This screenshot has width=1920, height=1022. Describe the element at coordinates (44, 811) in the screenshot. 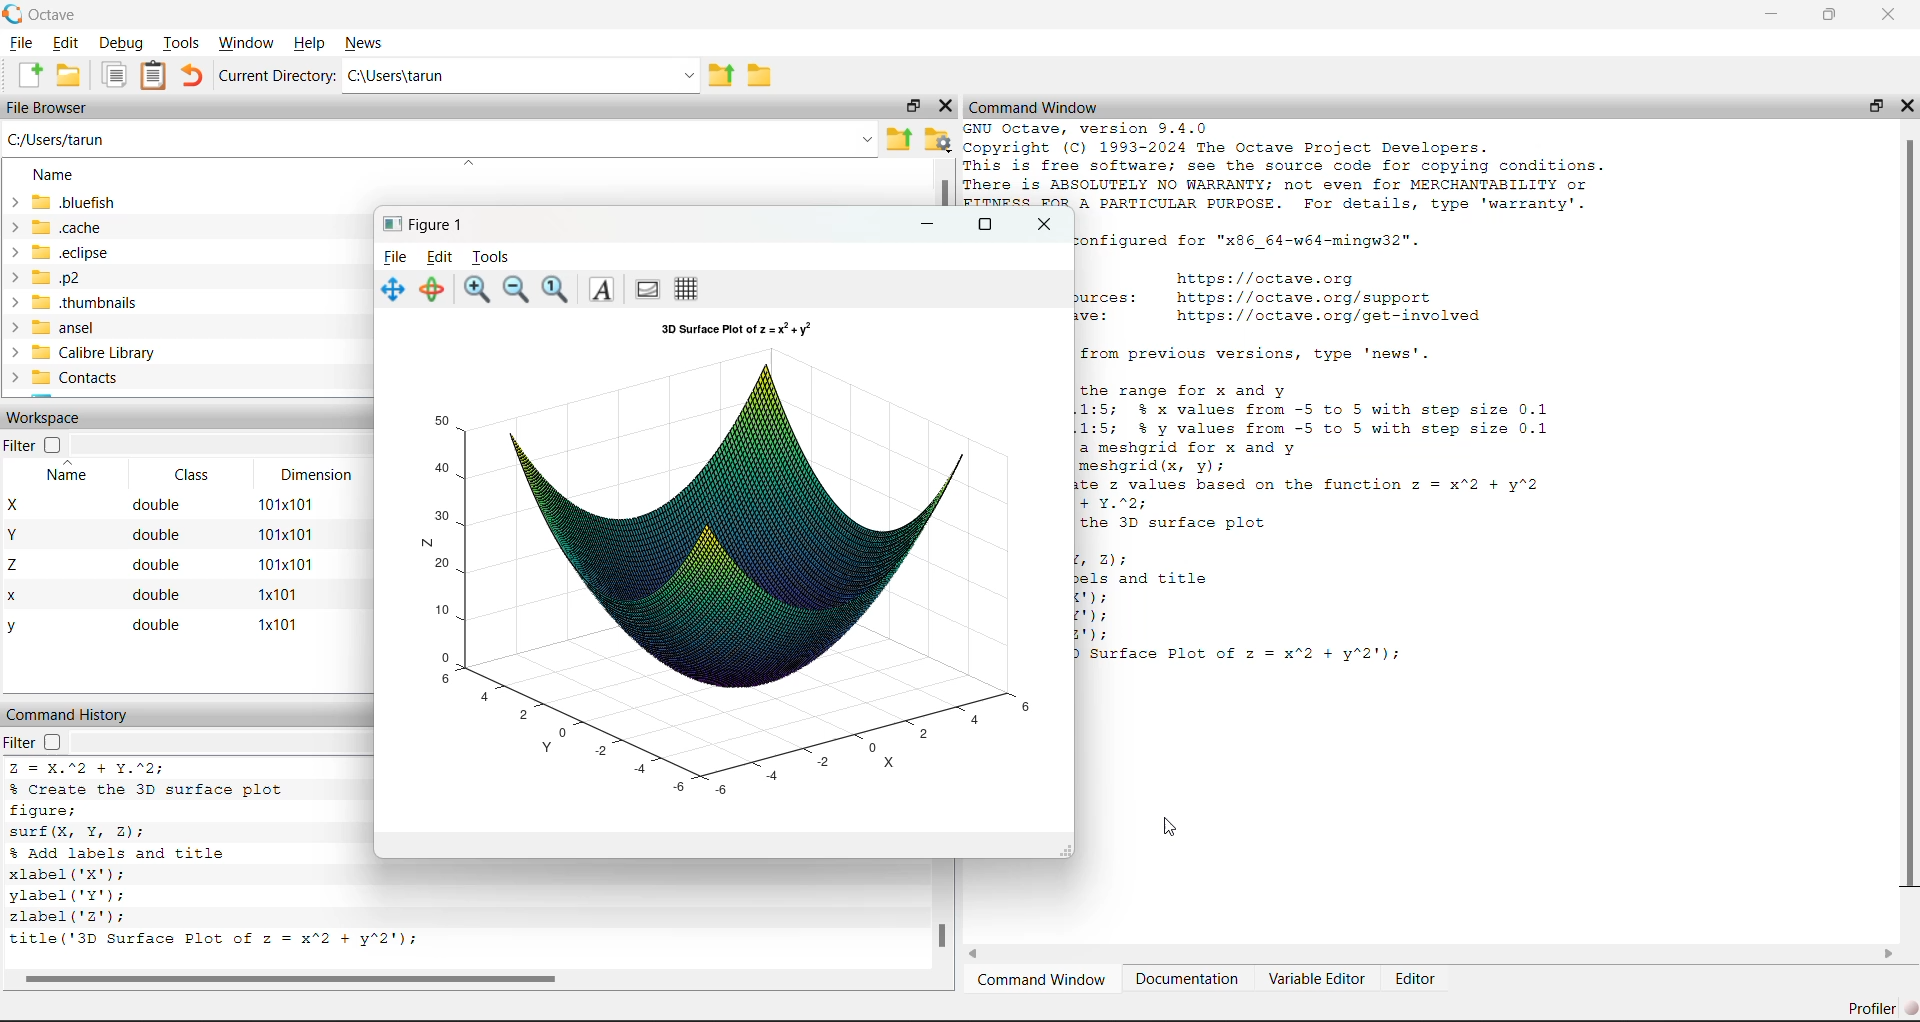

I see `figure;` at that location.